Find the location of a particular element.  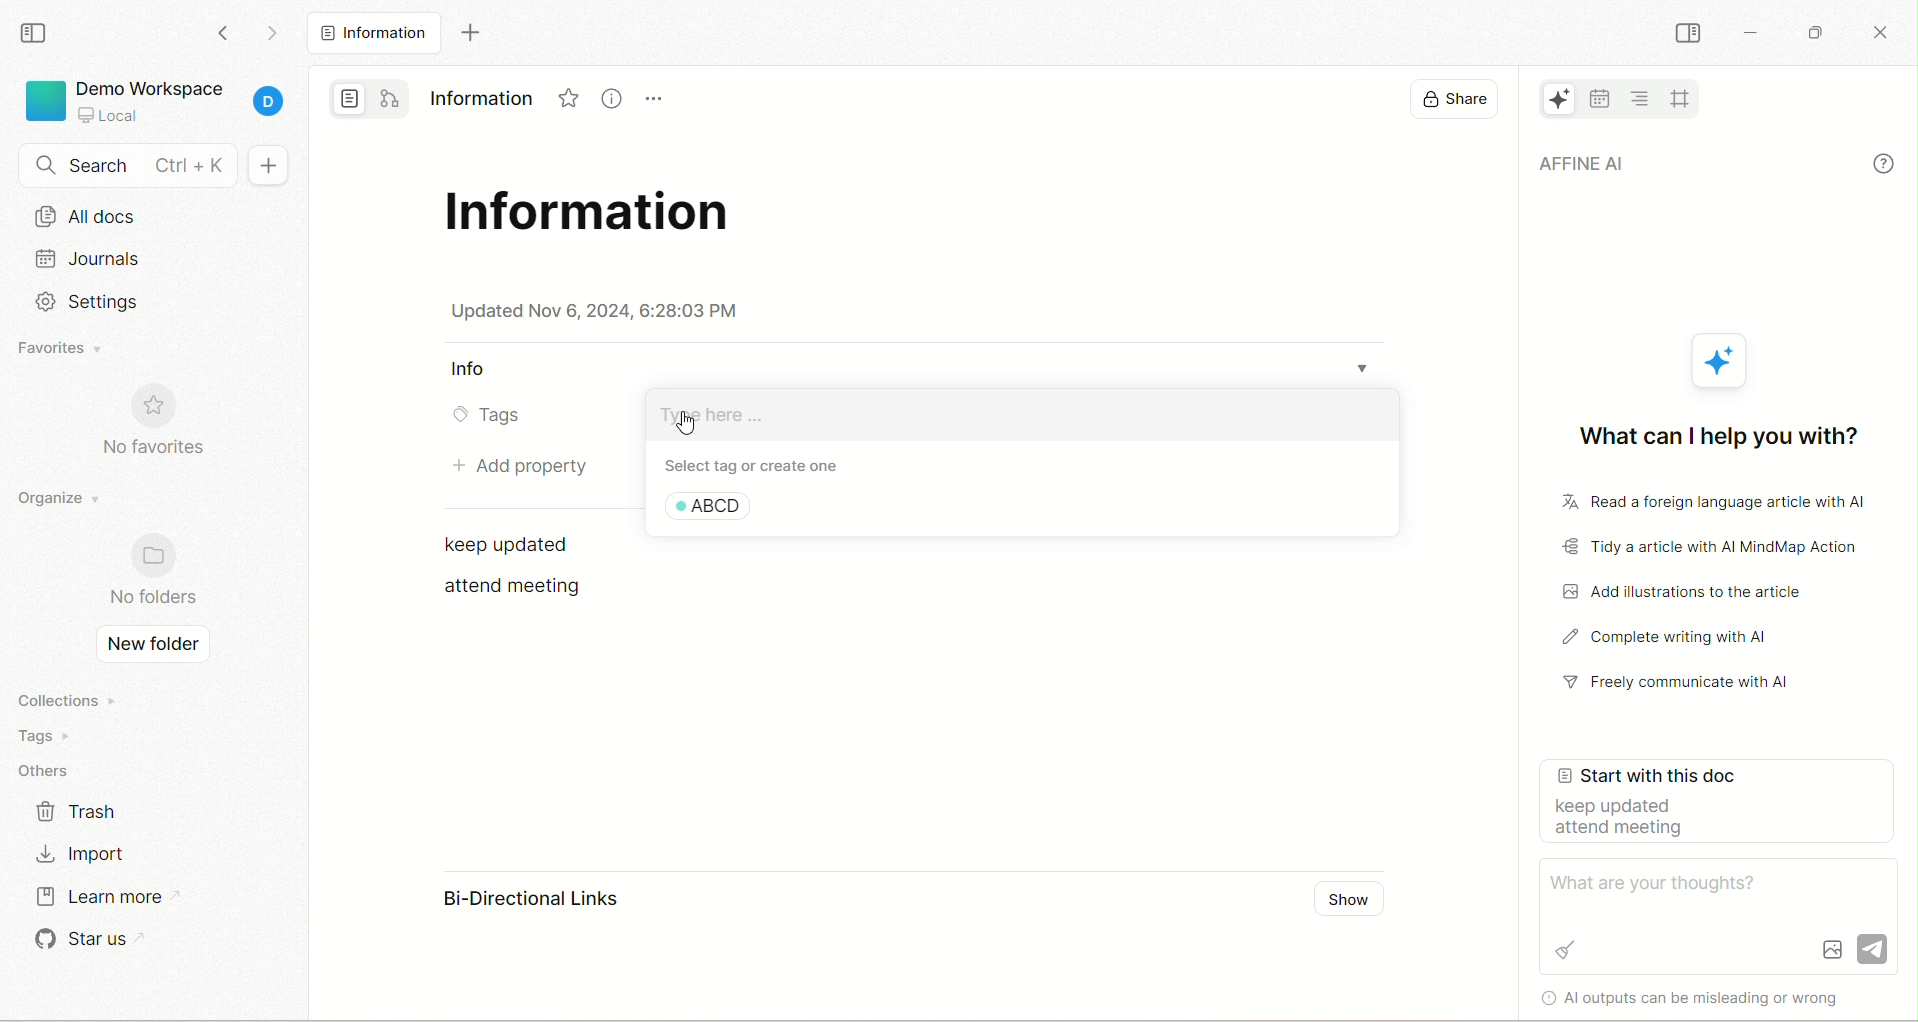

Dropdown menu is located at coordinates (1365, 364).